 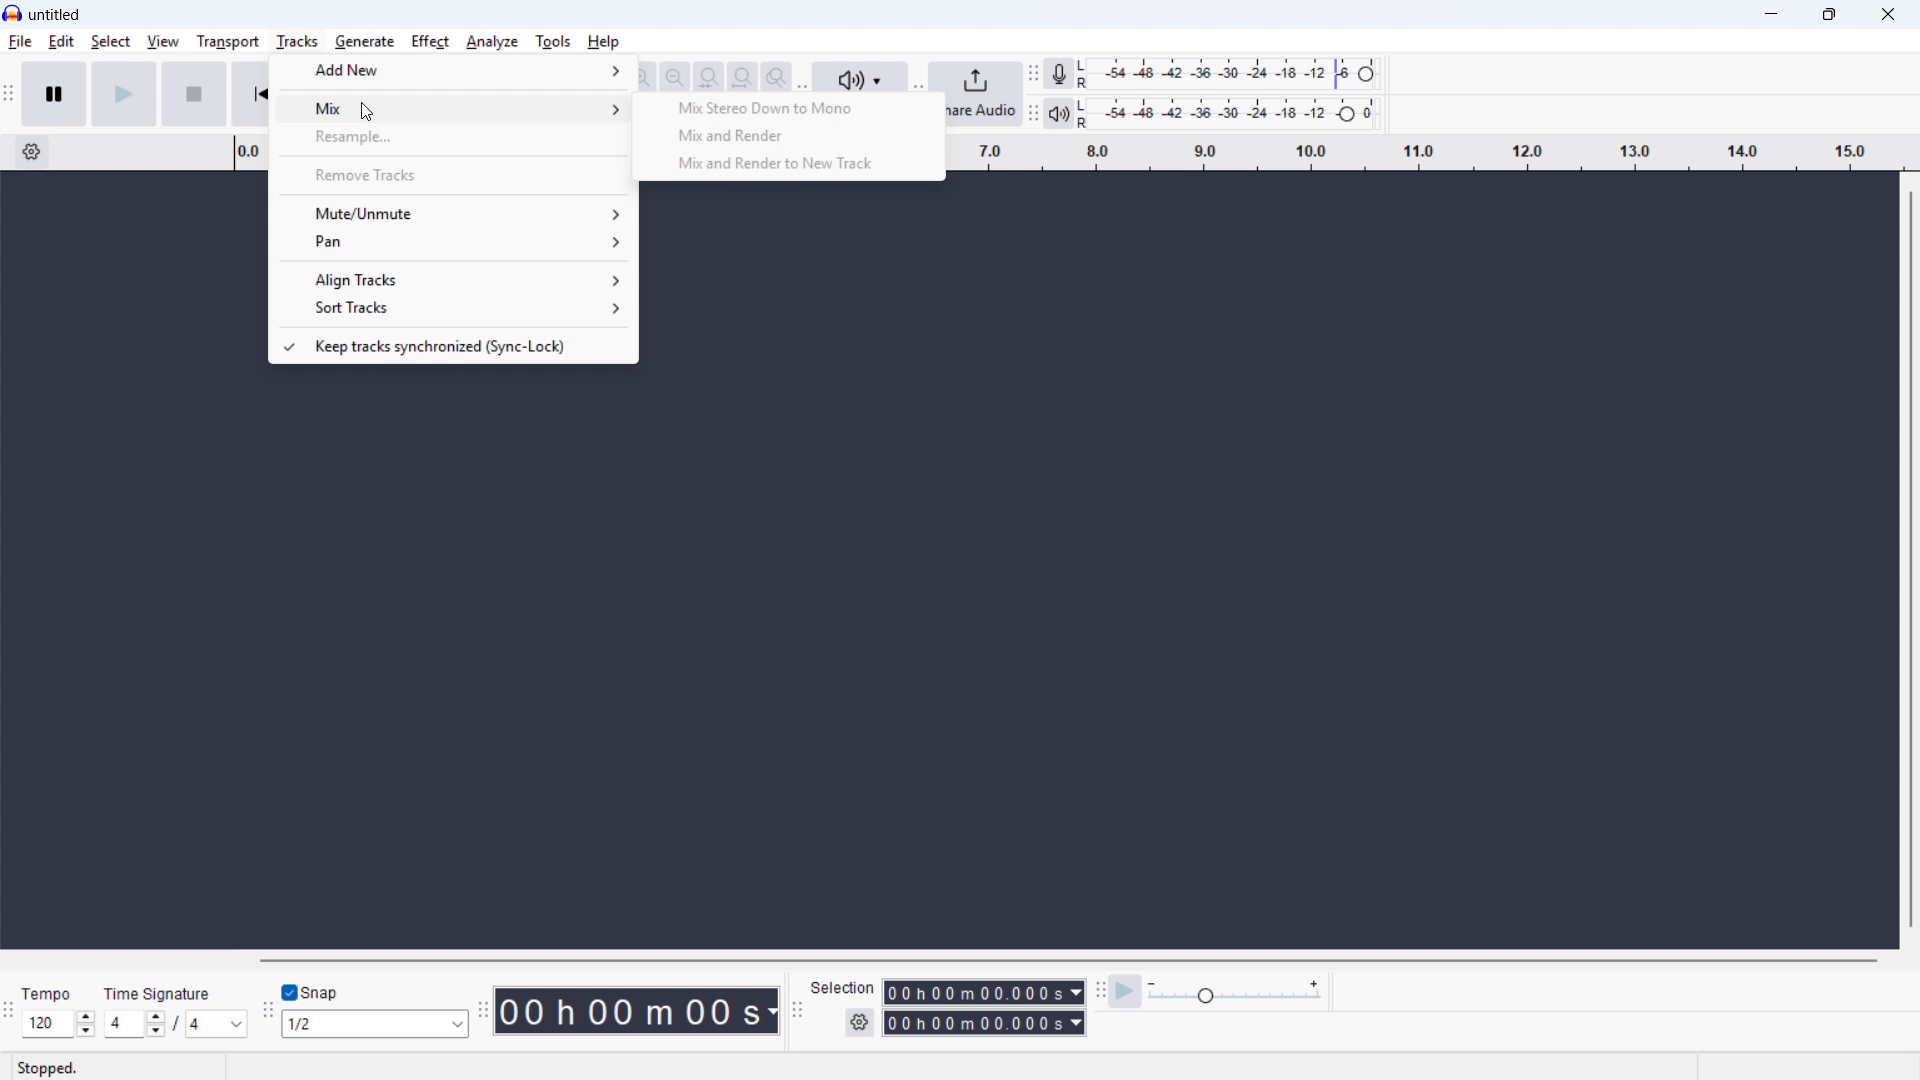 I want to click on Timeline settings , so click(x=30, y=152).